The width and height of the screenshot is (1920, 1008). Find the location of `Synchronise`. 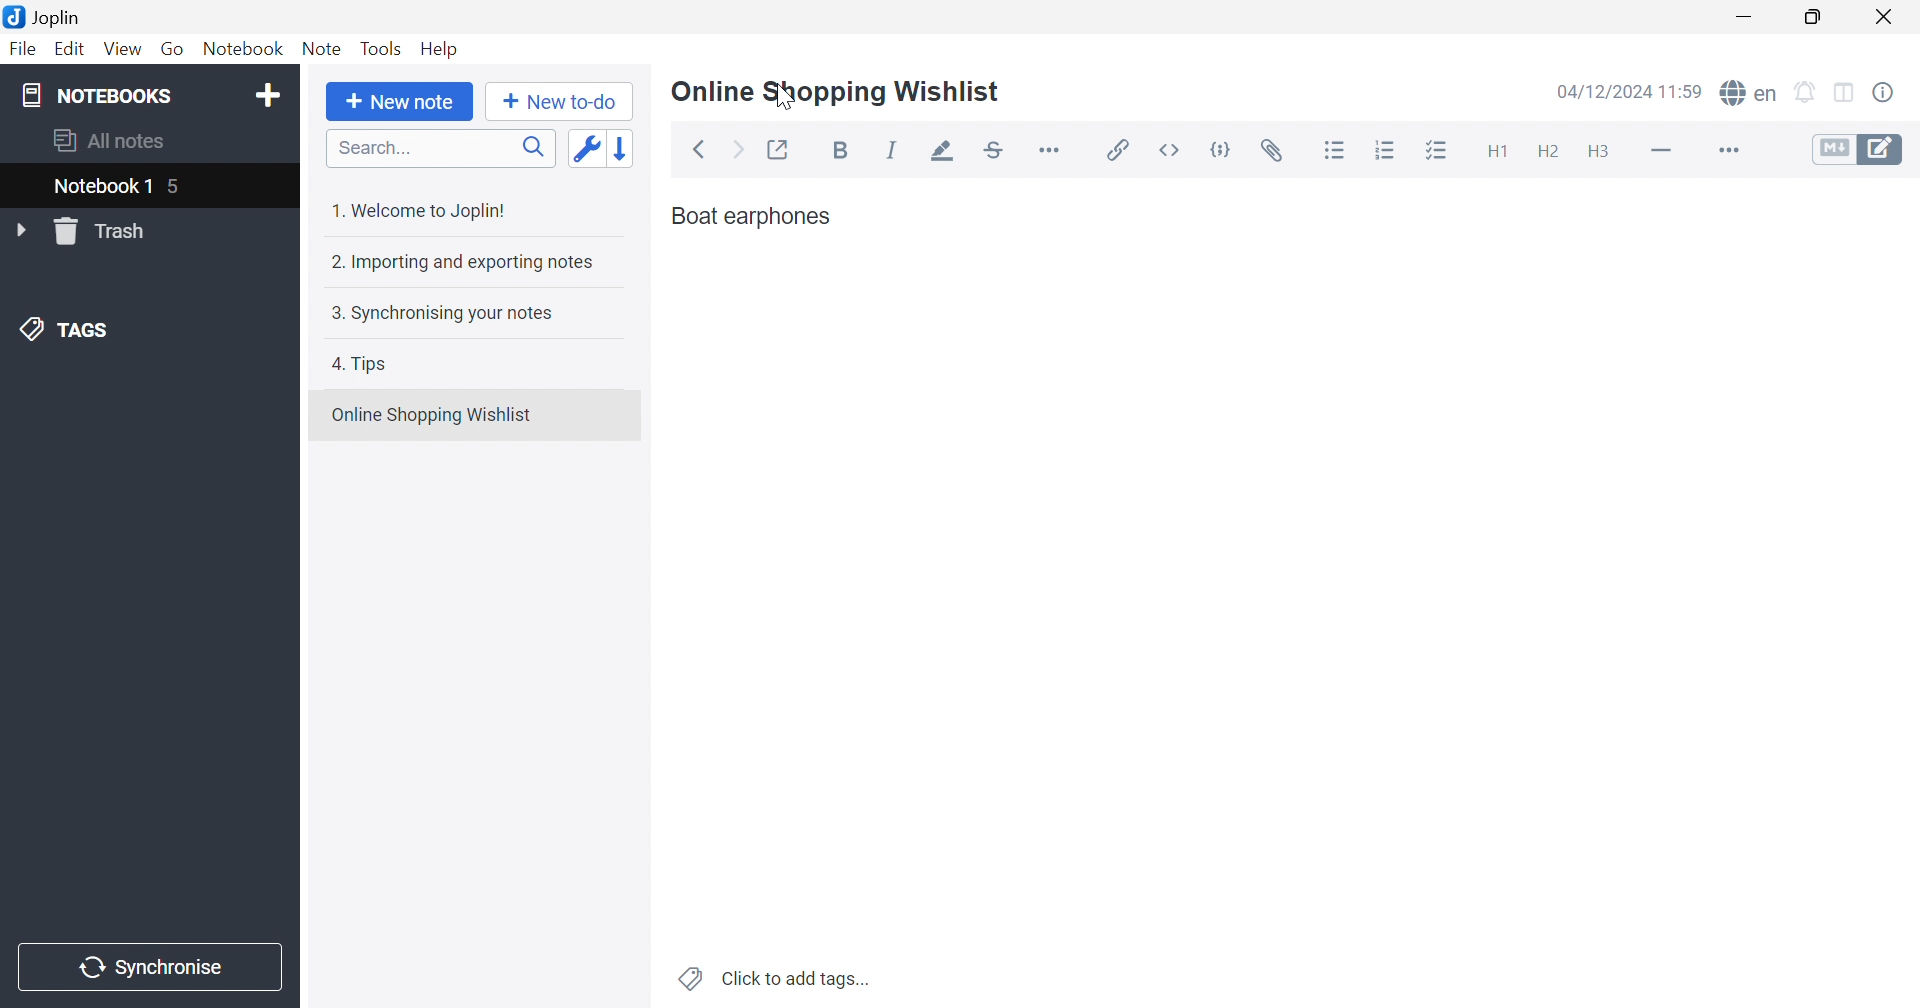

Synchronise is located at coordinates (149, 968).